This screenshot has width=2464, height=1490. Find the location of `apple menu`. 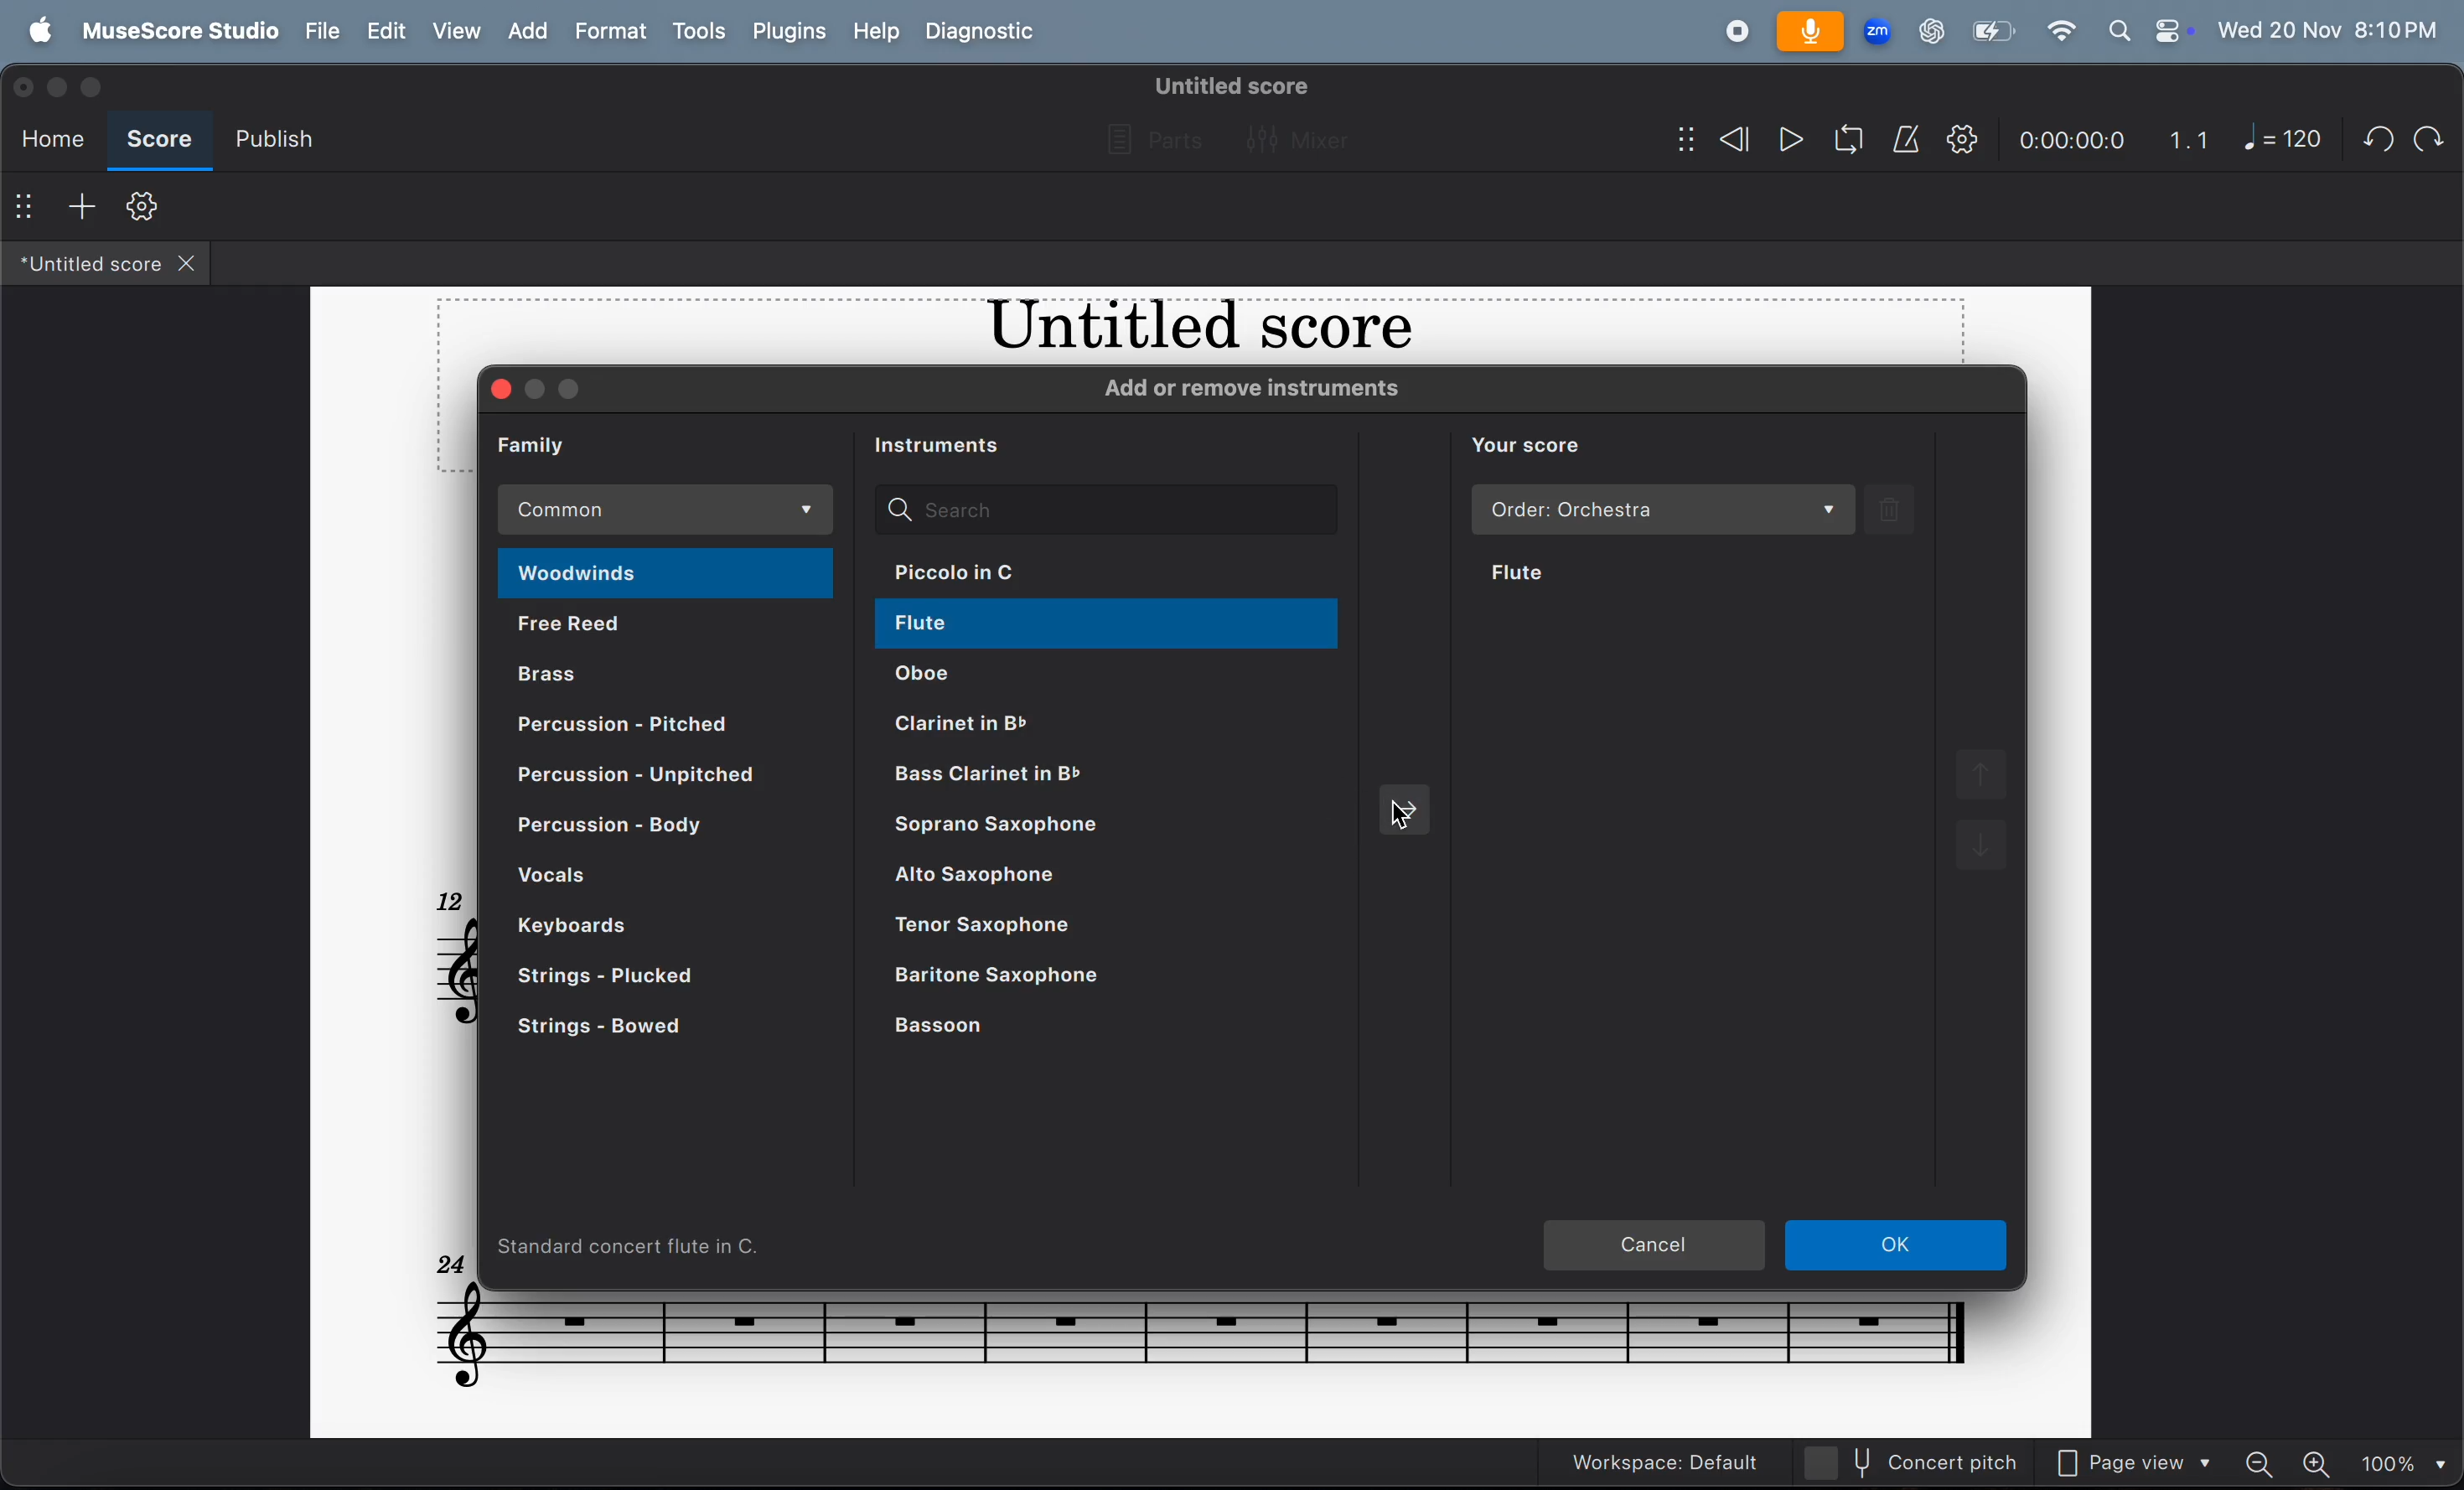

apple menu is located at coordinates (41, 30).